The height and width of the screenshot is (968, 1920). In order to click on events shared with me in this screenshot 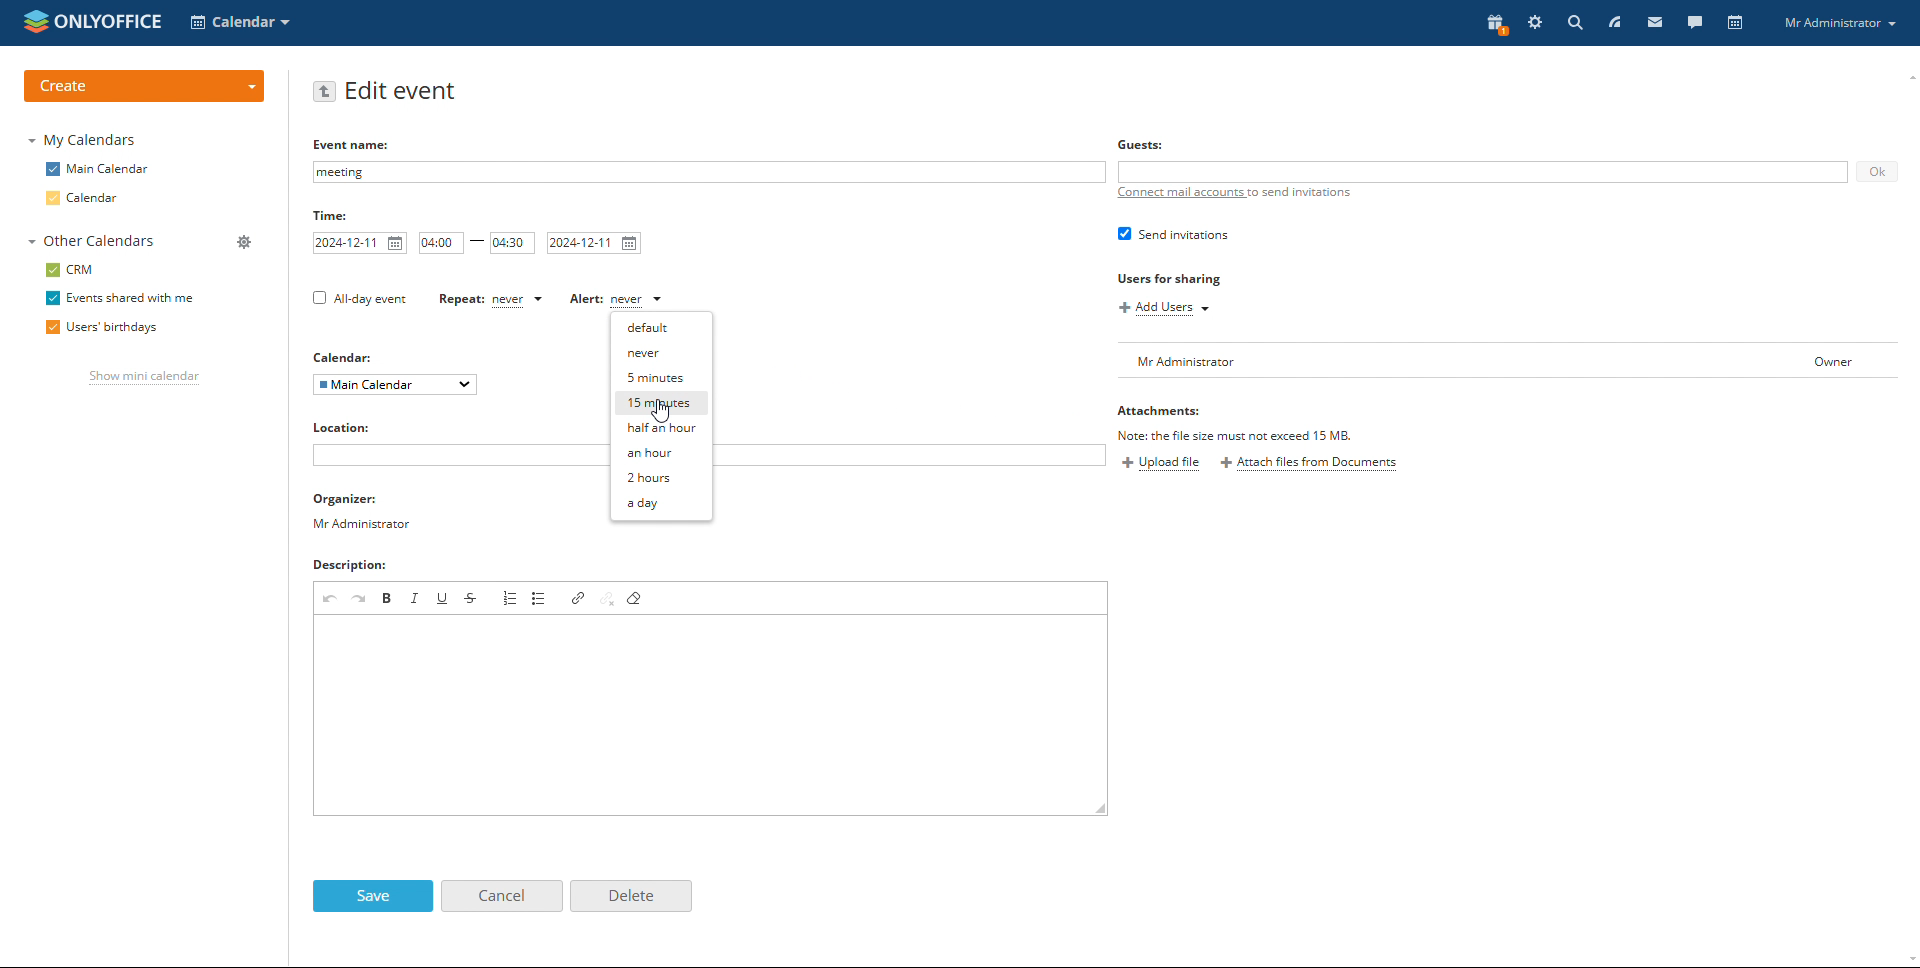, I will do `click(124, 297)`.